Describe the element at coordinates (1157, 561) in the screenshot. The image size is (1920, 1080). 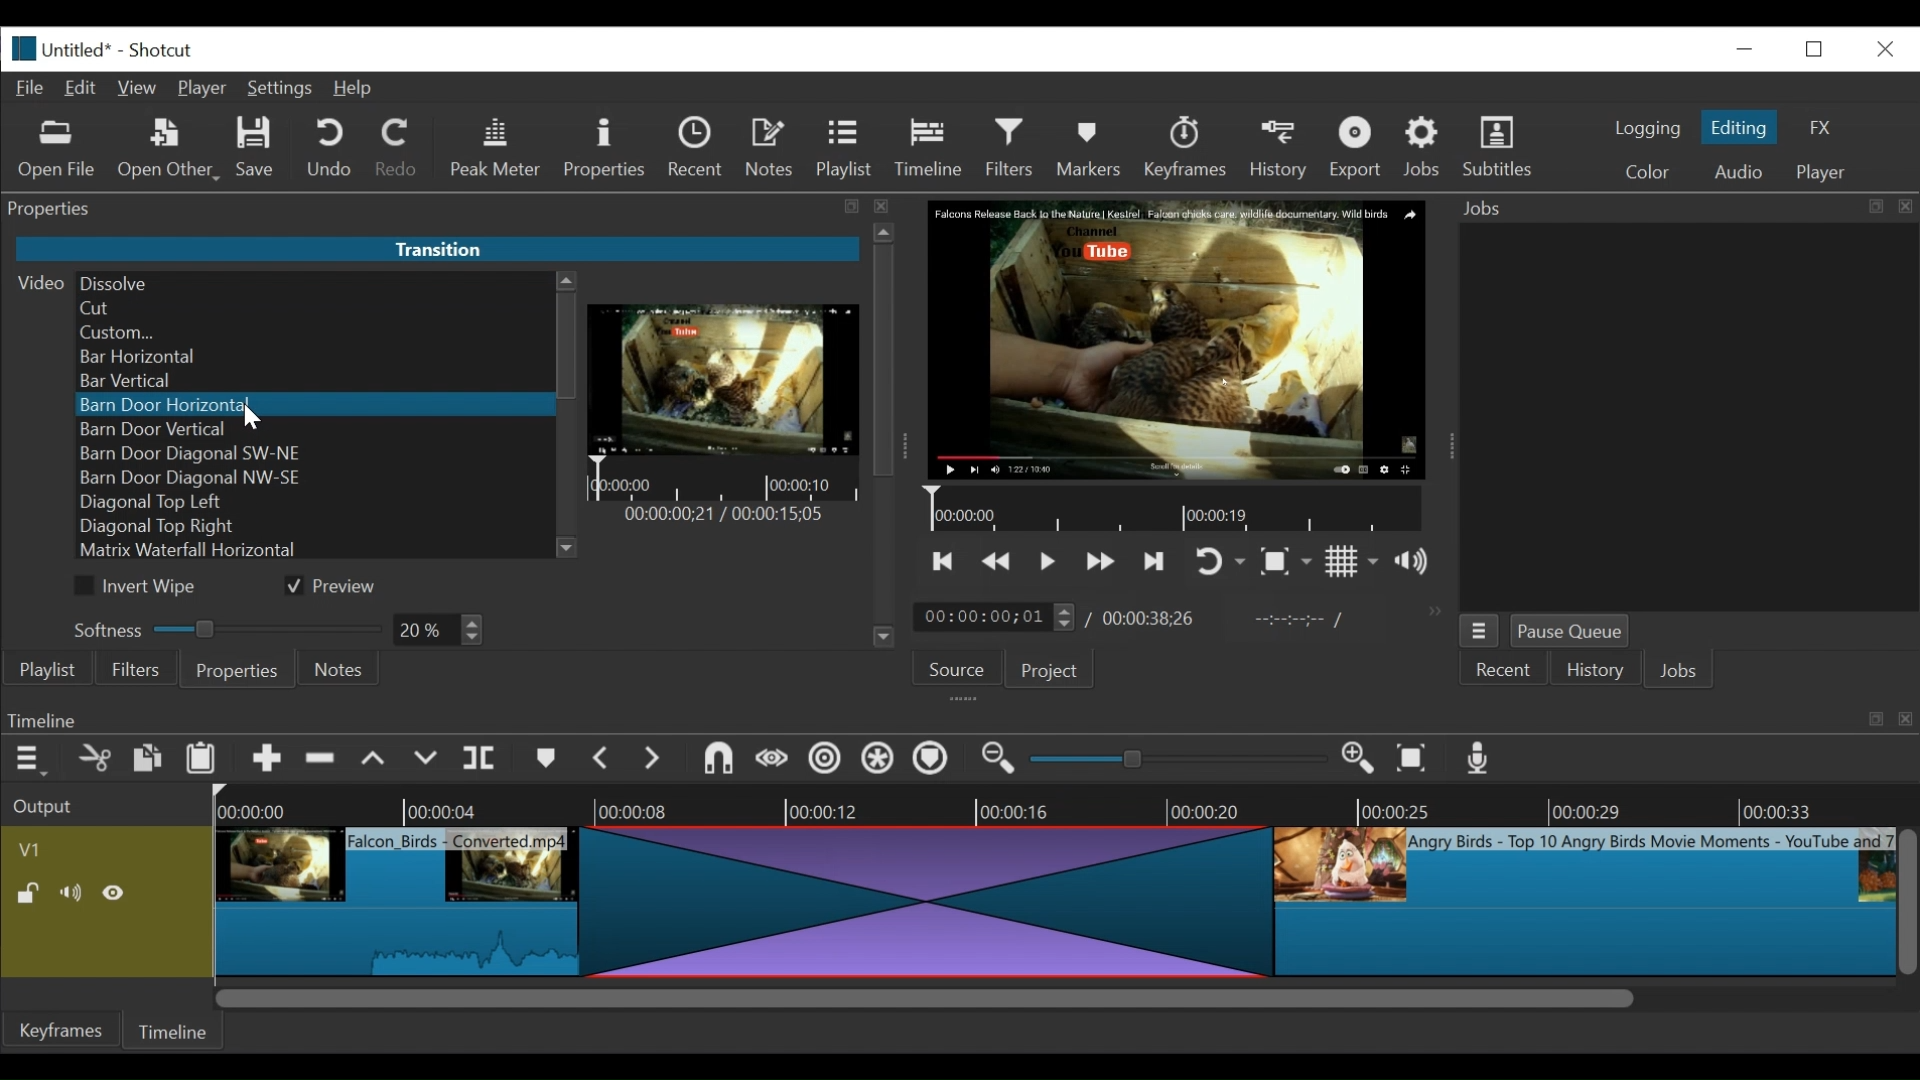
I see `skip to the next point` at that location.